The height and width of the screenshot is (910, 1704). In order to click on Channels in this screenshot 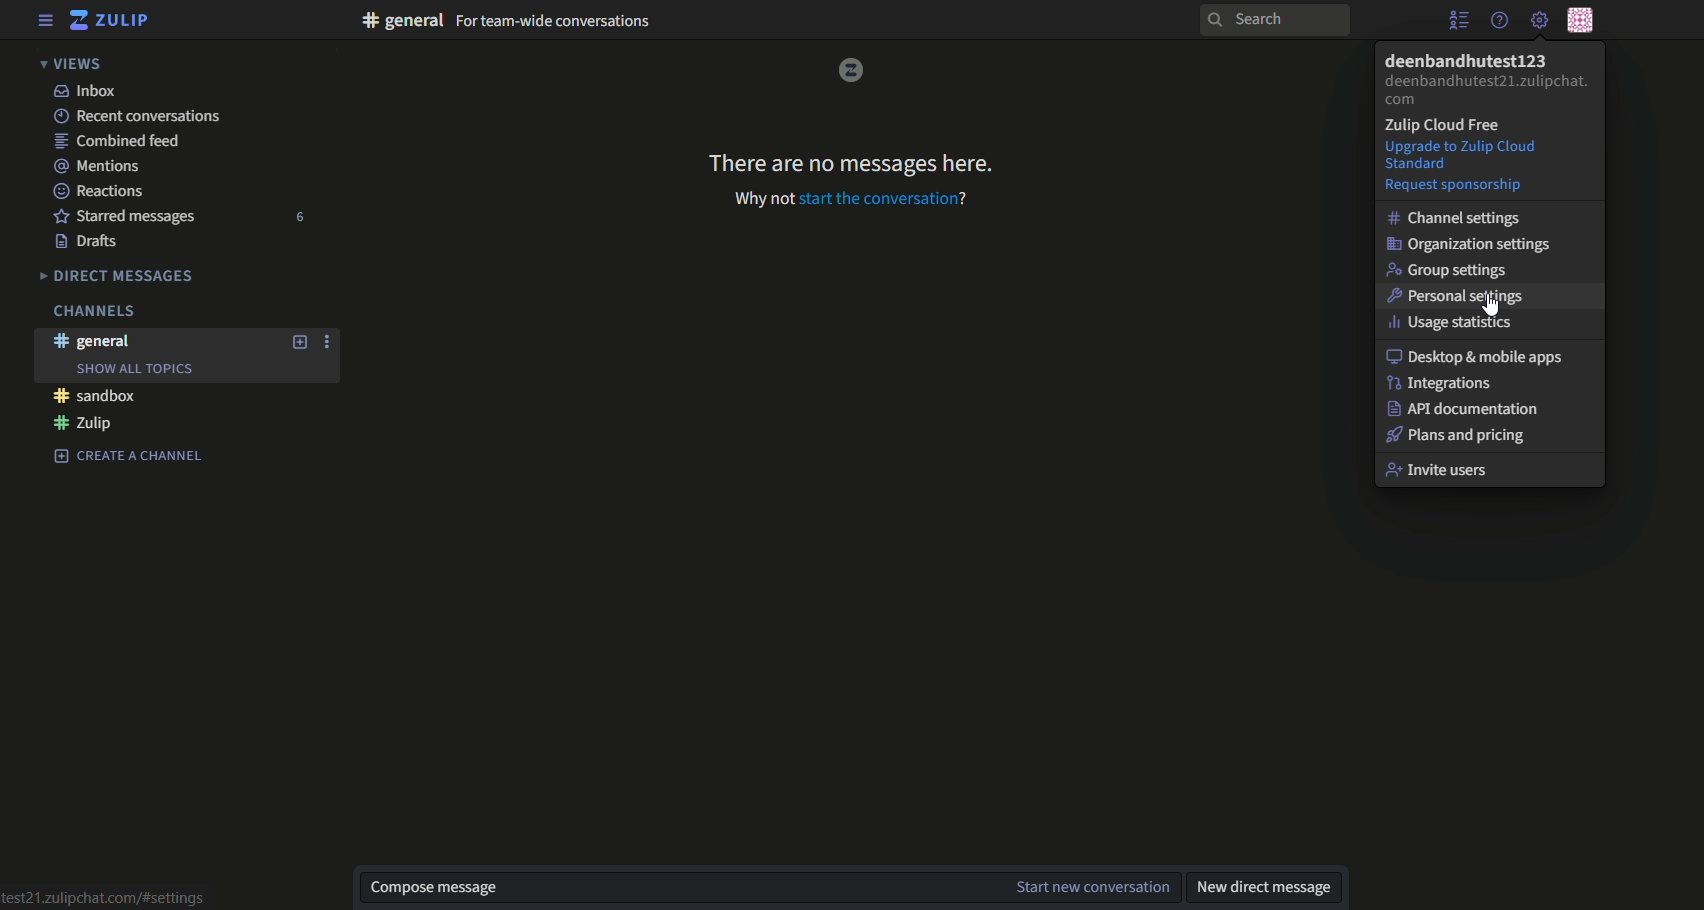, I will do `click(92, 311)`.